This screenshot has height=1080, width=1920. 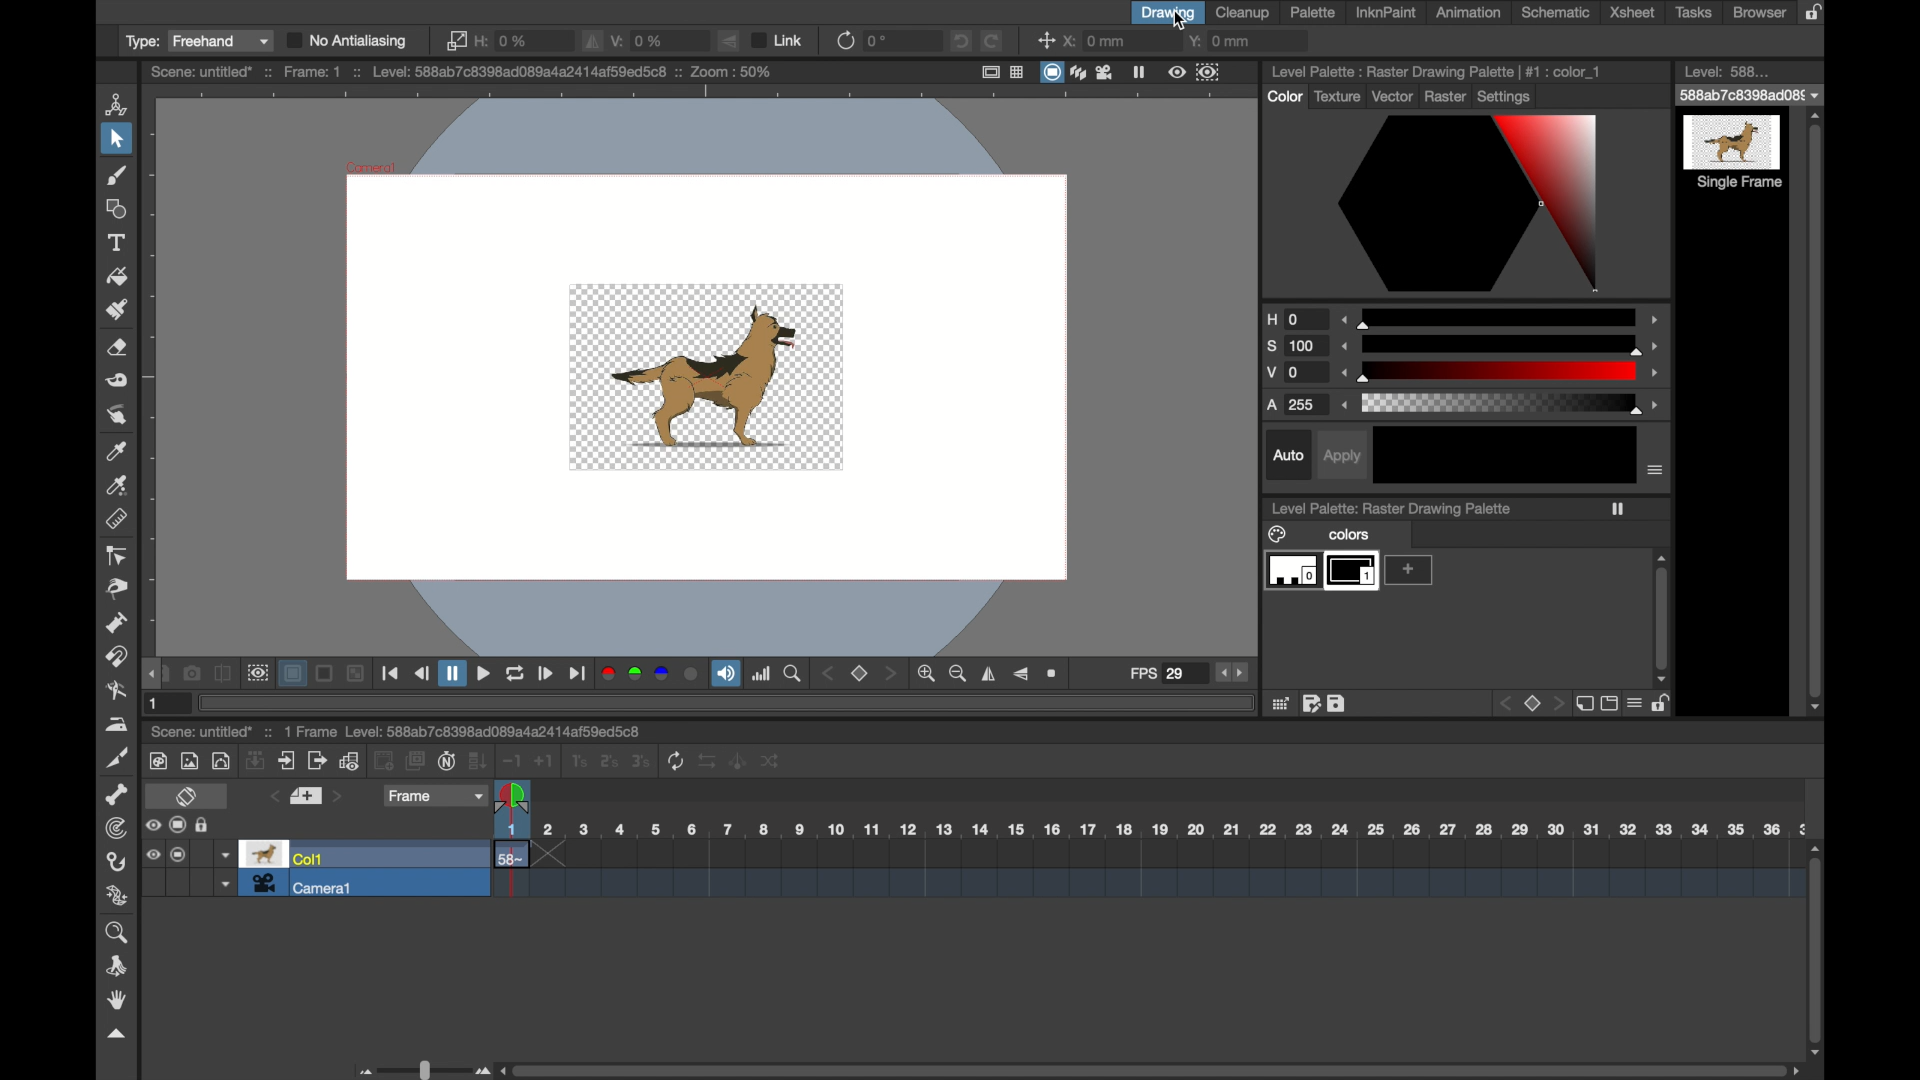 What do you see at coordinates (1817, 949) in the screenshot?
I see `scroll box` at bounding box center [1817, 949].